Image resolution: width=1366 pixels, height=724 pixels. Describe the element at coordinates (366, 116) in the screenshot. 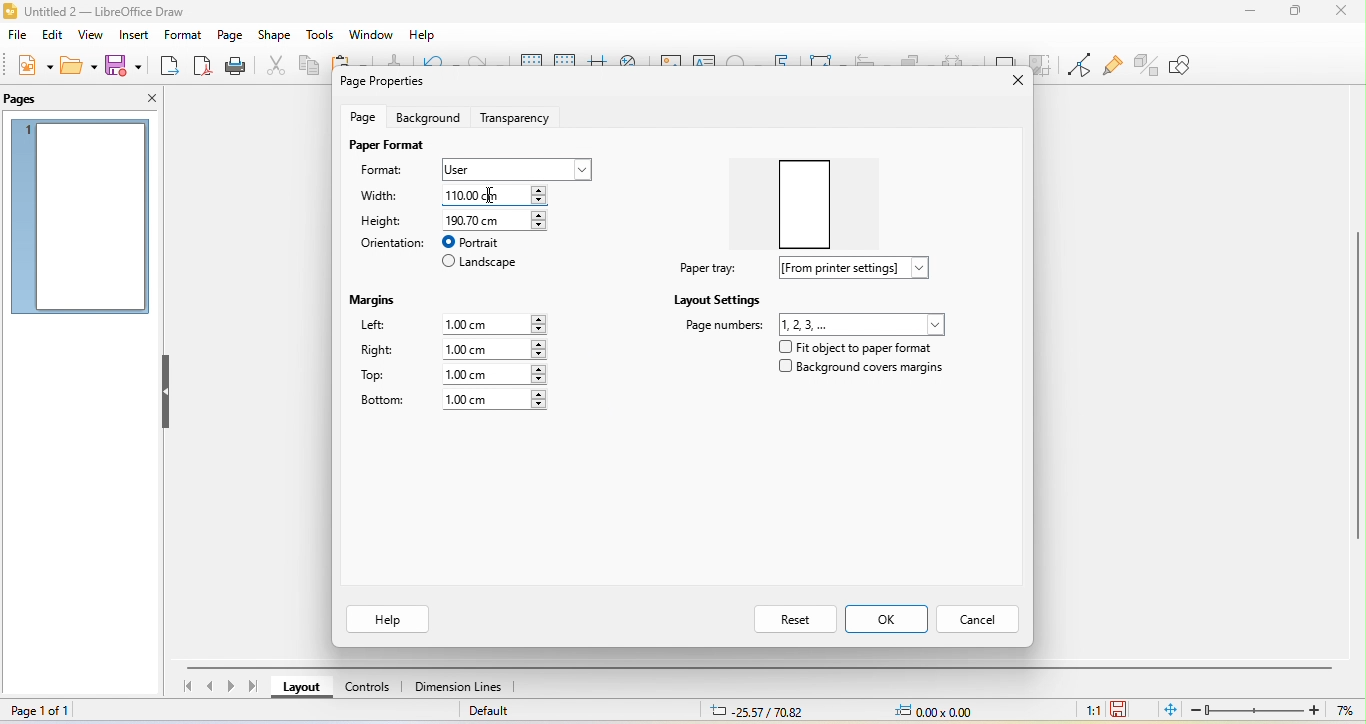

I see `page` at that location.